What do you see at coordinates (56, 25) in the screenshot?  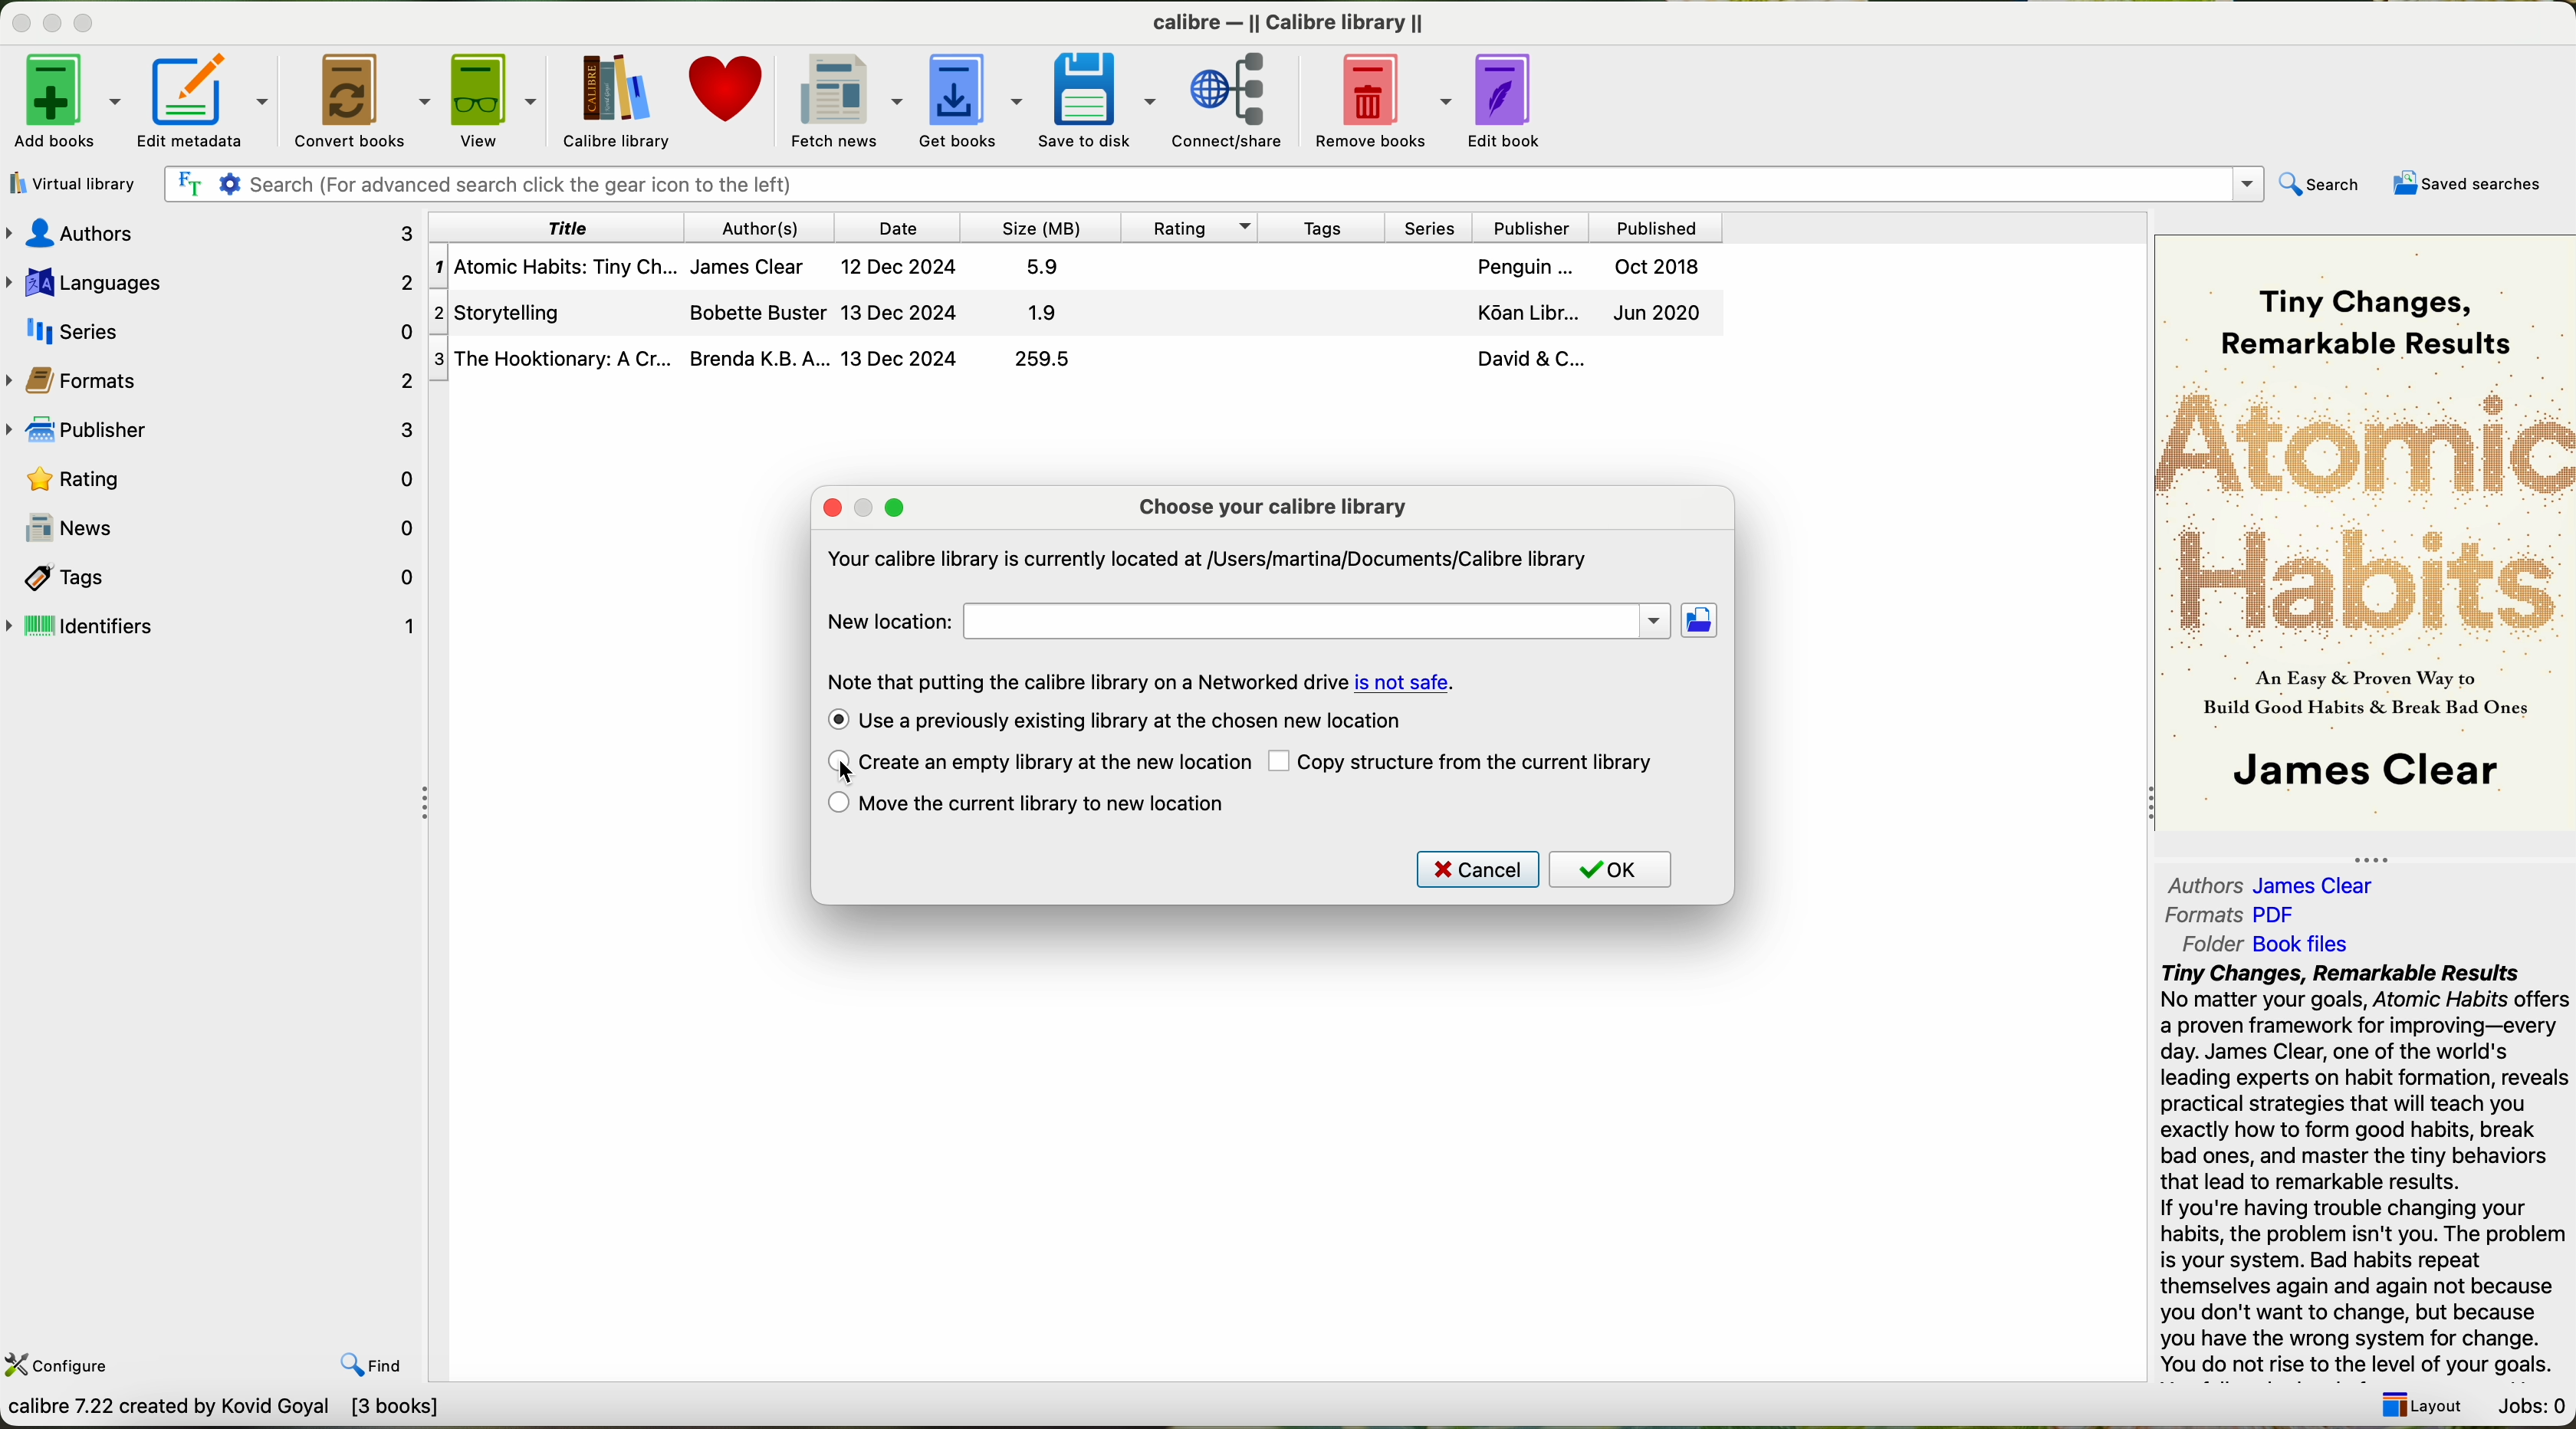 I see `minimize program` at bounding box center [56, 25].